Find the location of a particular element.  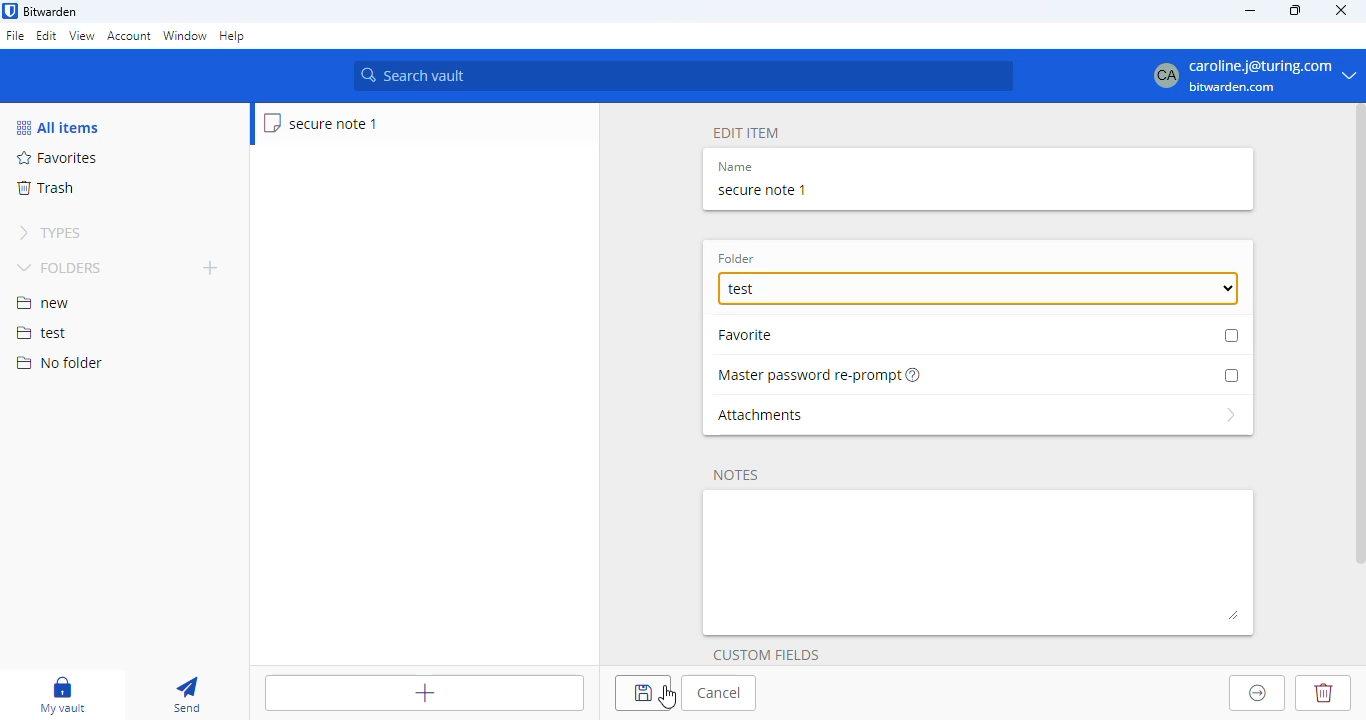

checkbox is located at coordinates (1231, 375).